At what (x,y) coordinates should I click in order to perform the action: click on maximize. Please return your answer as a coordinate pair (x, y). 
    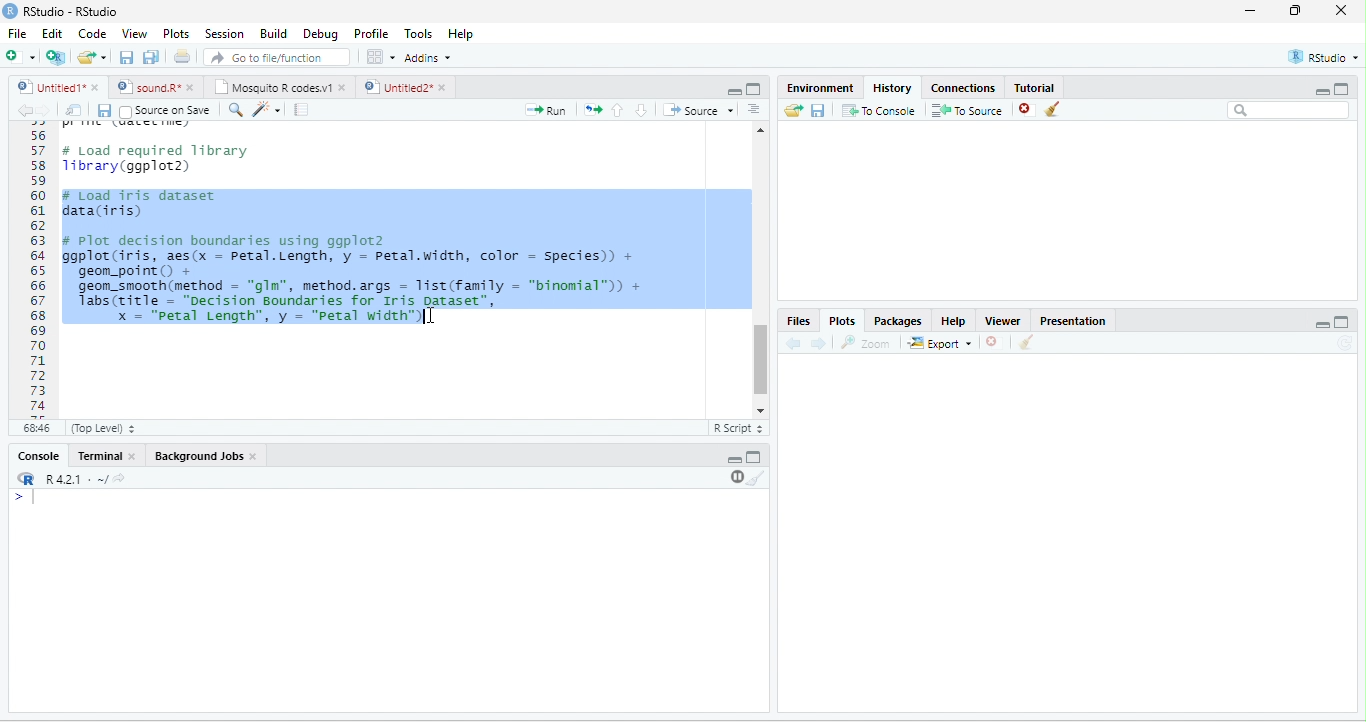
    Looking at the image, I should click on (754, 89).